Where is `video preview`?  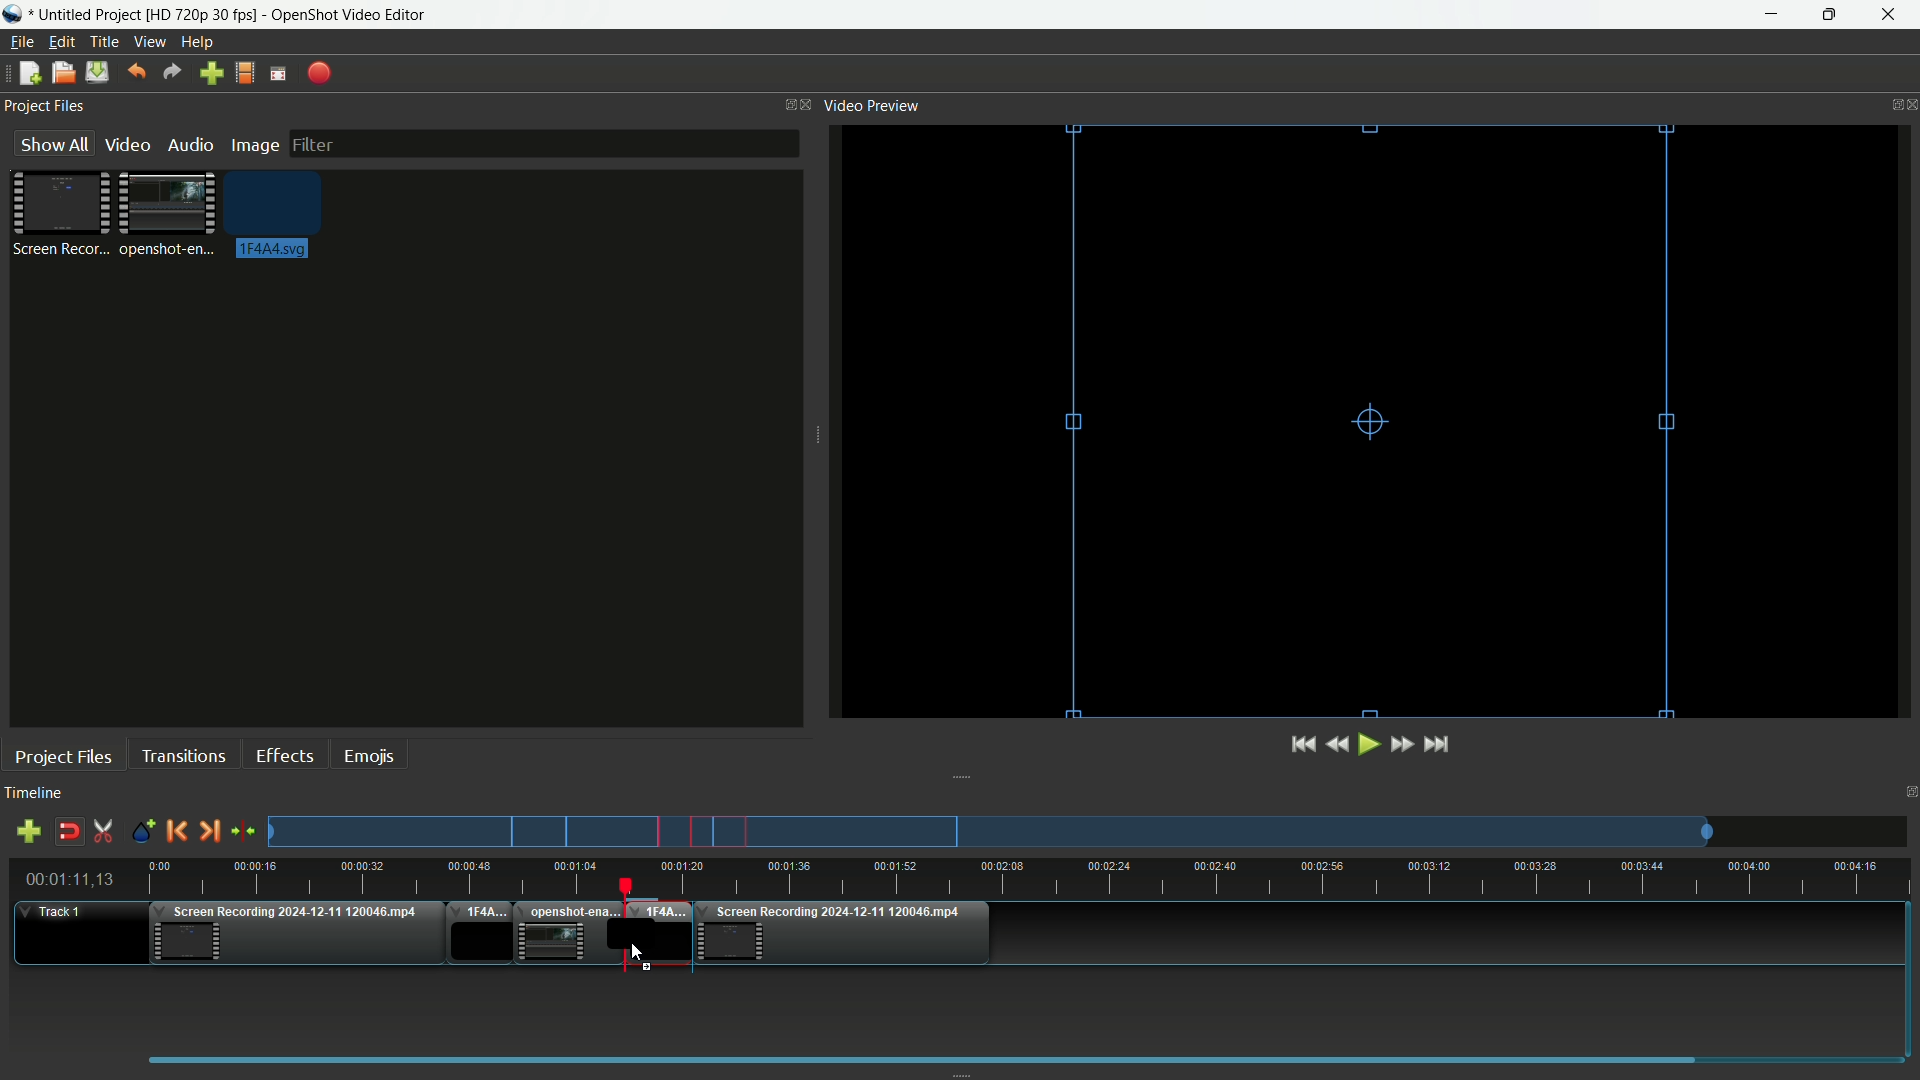
video preview is located at coordinates (1376, 419).